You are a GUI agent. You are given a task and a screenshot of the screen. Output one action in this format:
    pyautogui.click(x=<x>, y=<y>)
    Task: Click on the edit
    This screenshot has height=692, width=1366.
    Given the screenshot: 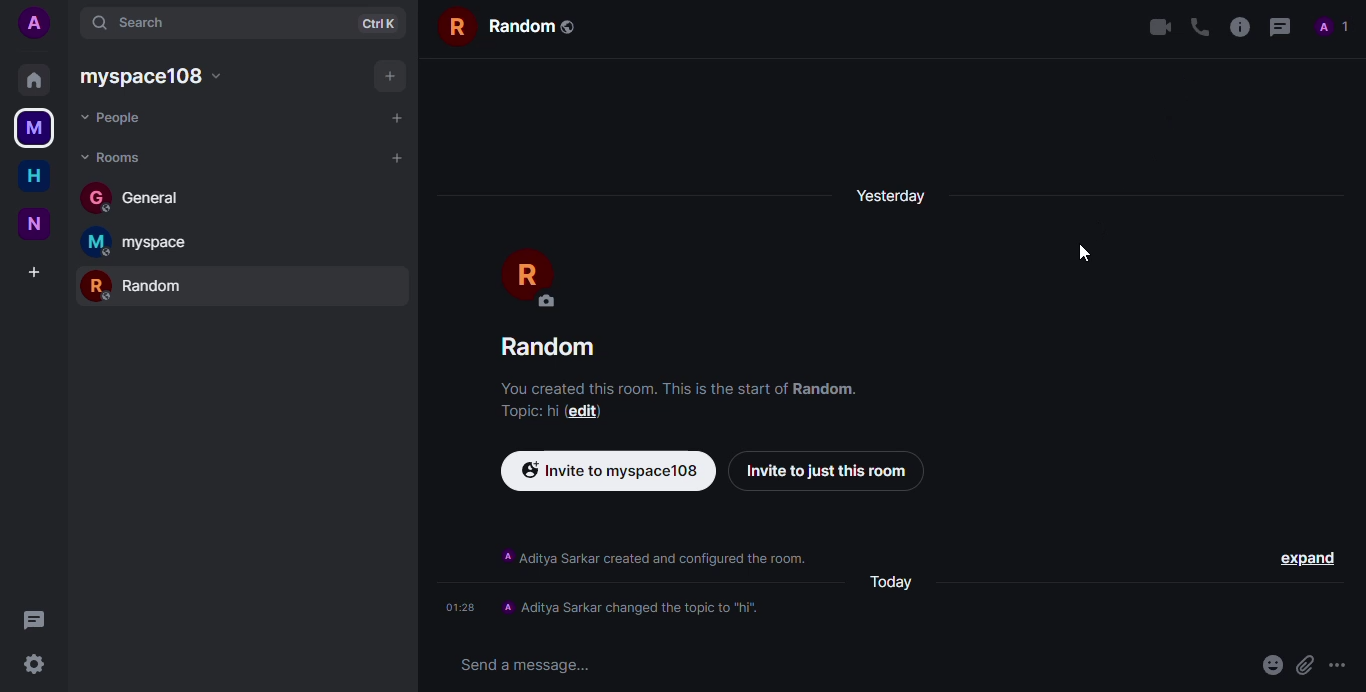 What is the action you would take?
    pyautogui.click(x=584, y=411)
    